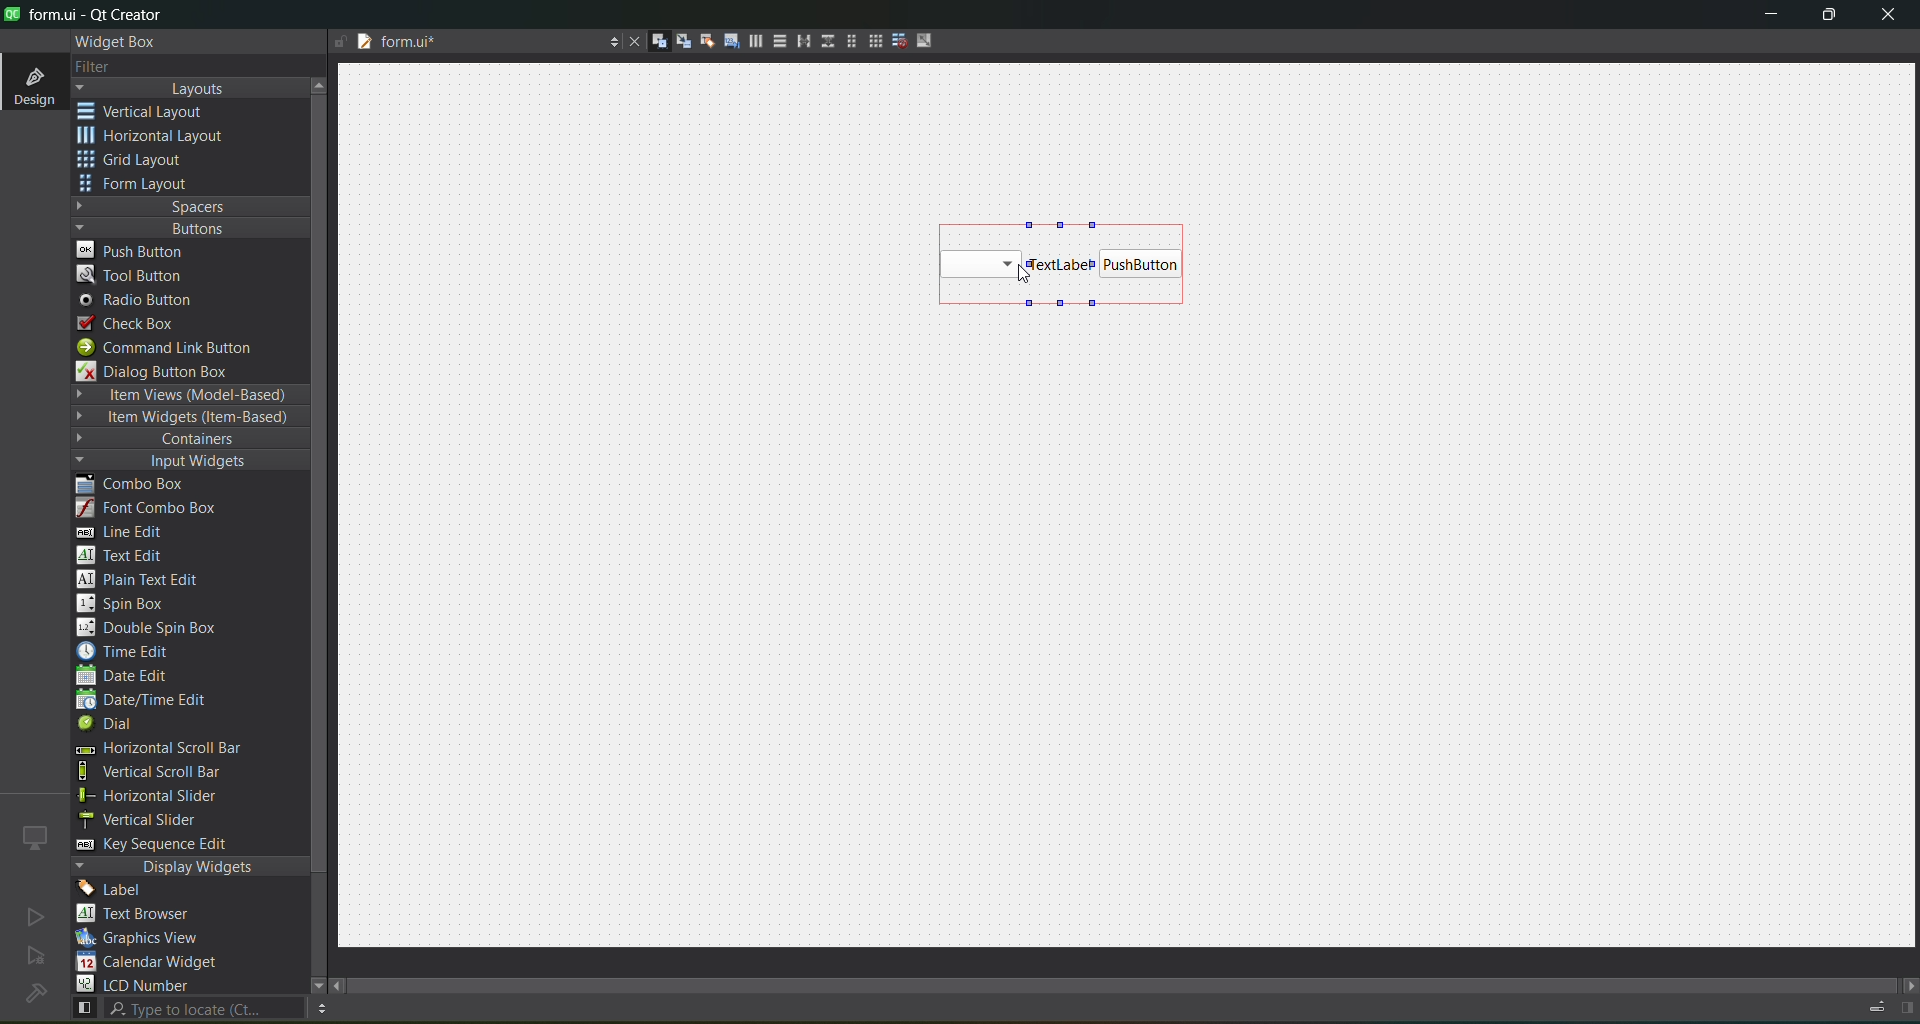 This screenshot has width=1920, height=1024. I want to click on layout in a grid, so click(868, 41).